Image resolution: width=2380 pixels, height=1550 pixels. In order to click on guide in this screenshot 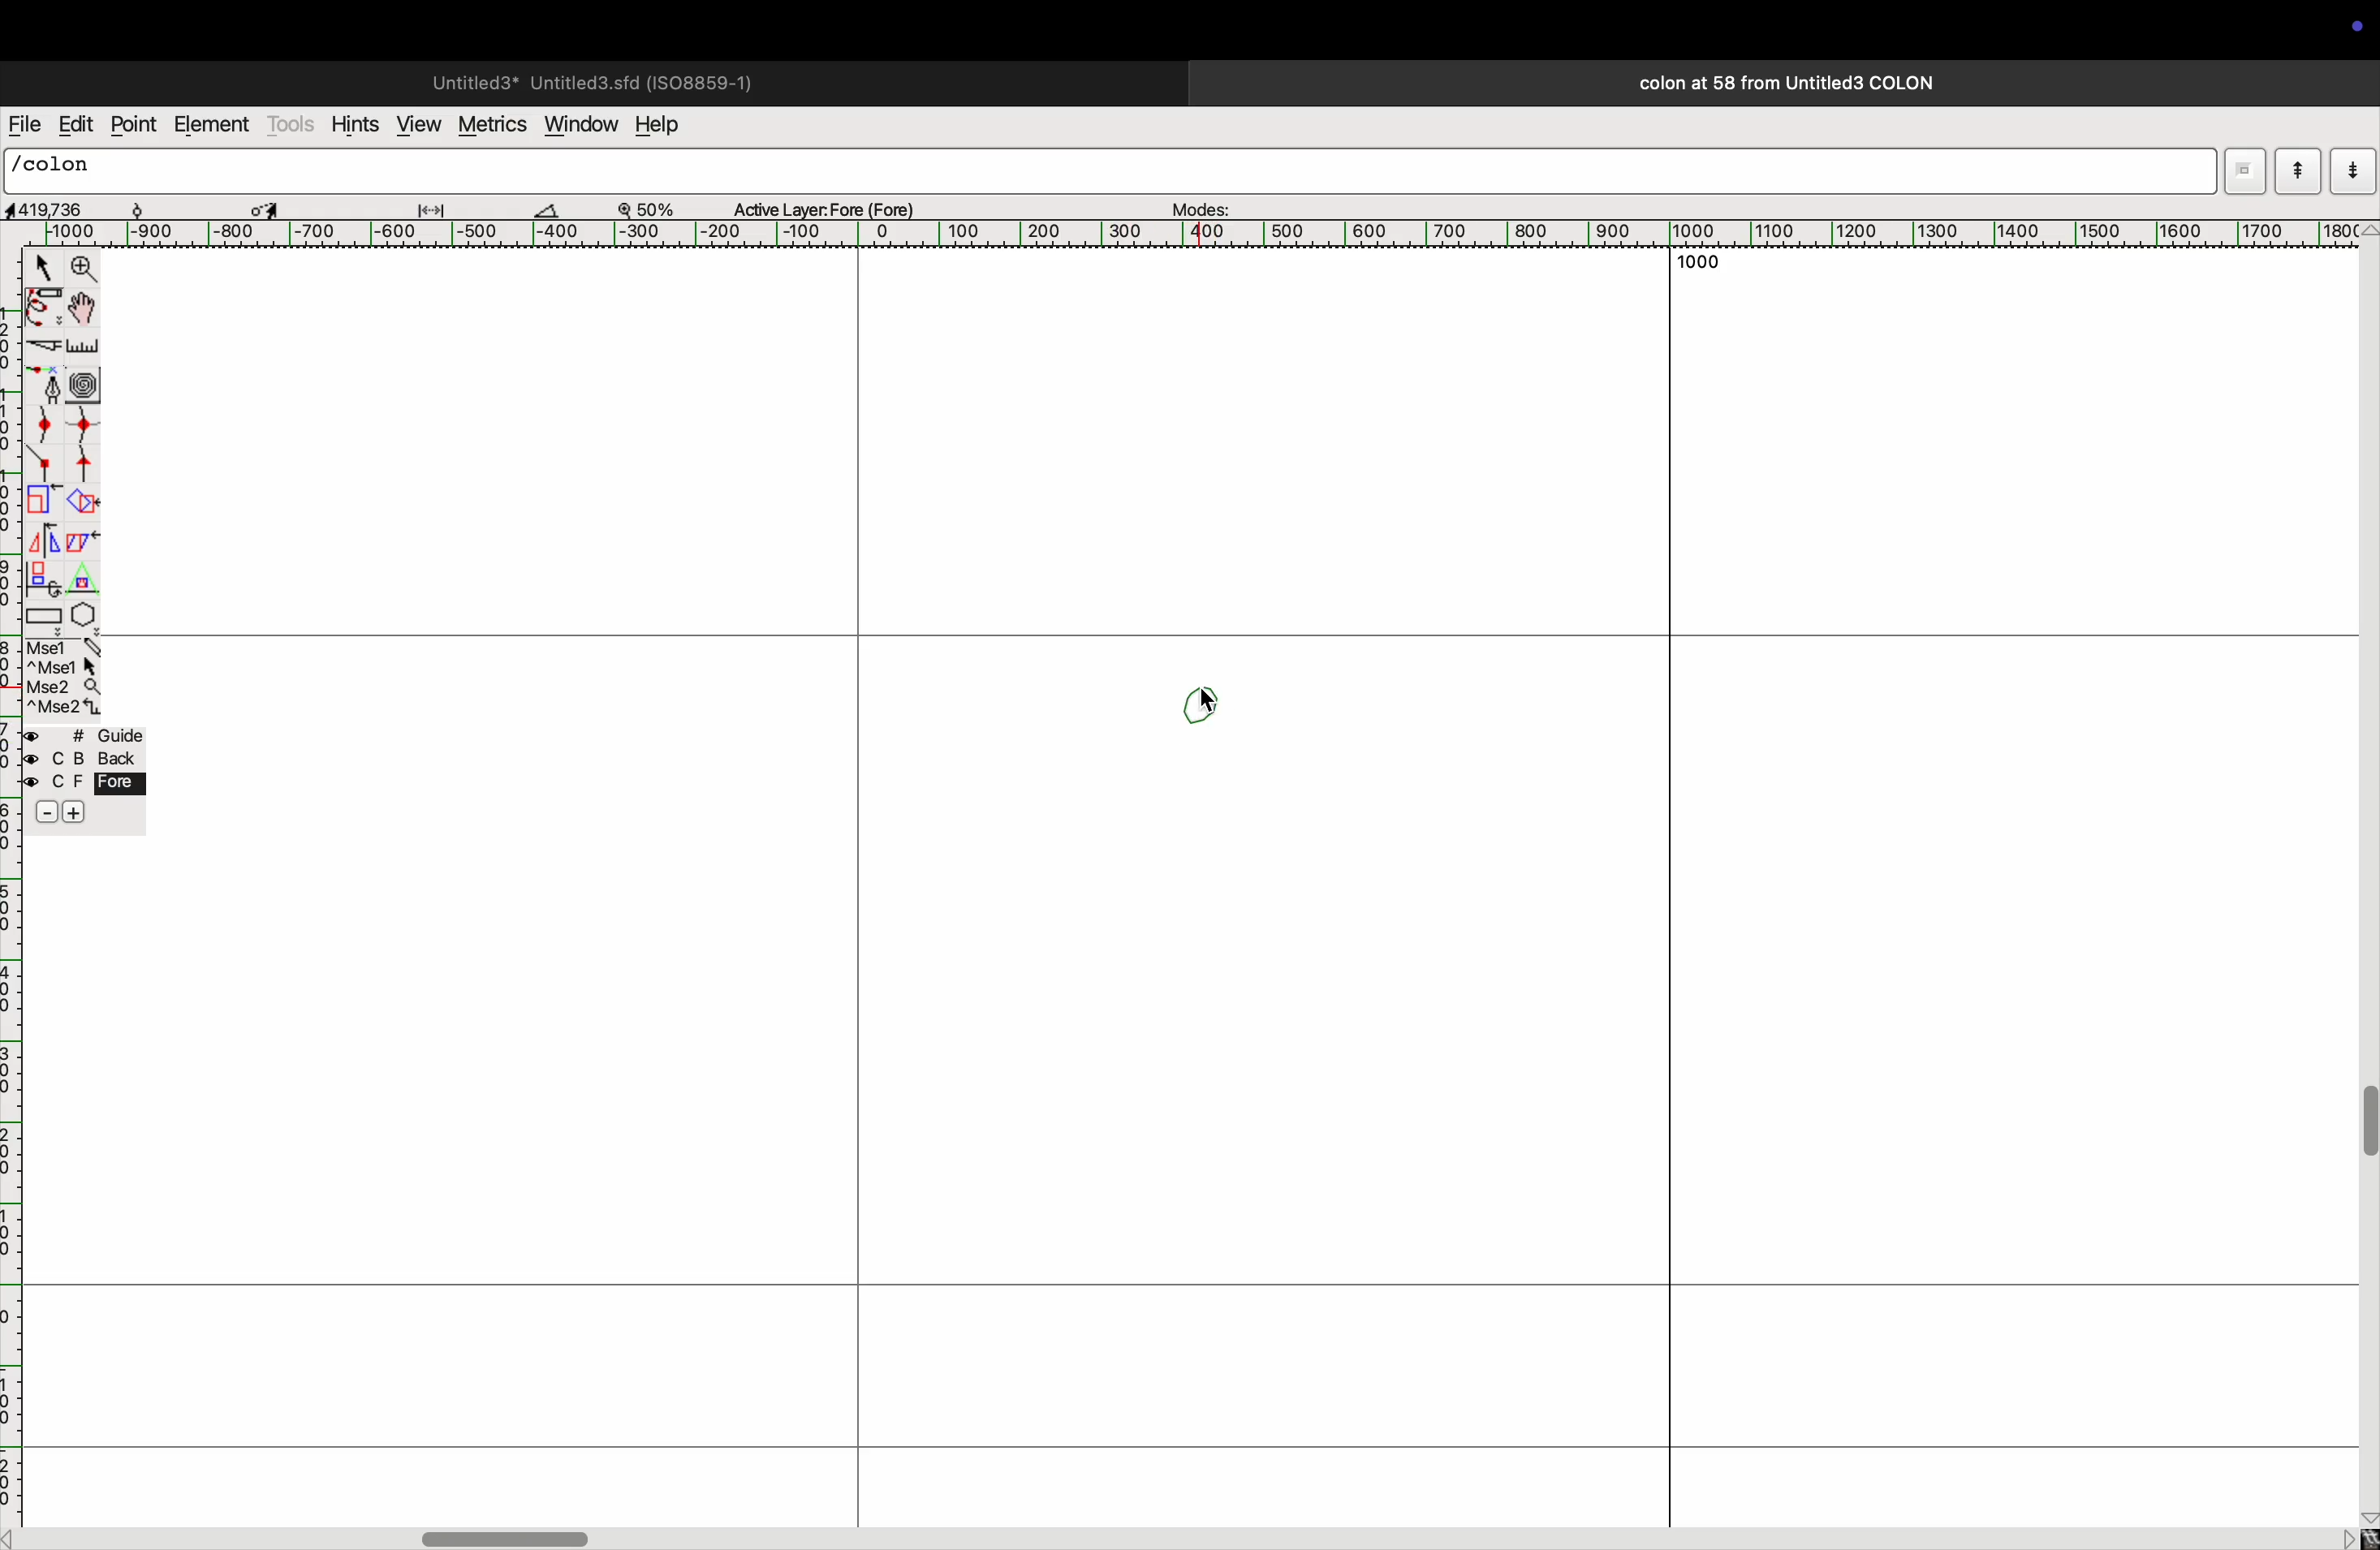, I will do `click(90, 779)`.